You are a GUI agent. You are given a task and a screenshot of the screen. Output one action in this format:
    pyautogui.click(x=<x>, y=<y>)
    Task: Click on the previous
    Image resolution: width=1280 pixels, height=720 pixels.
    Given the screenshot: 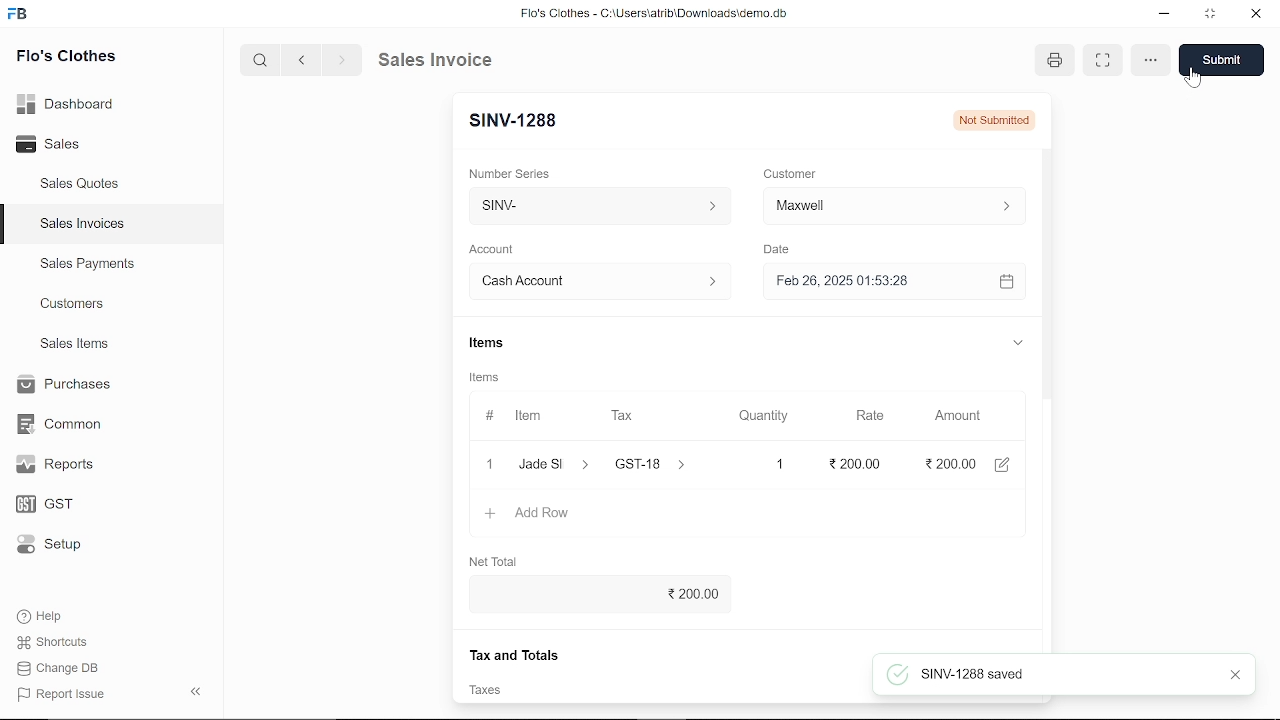 What is the action you would take?
    pyautogui.click(x=302, y=59)
    